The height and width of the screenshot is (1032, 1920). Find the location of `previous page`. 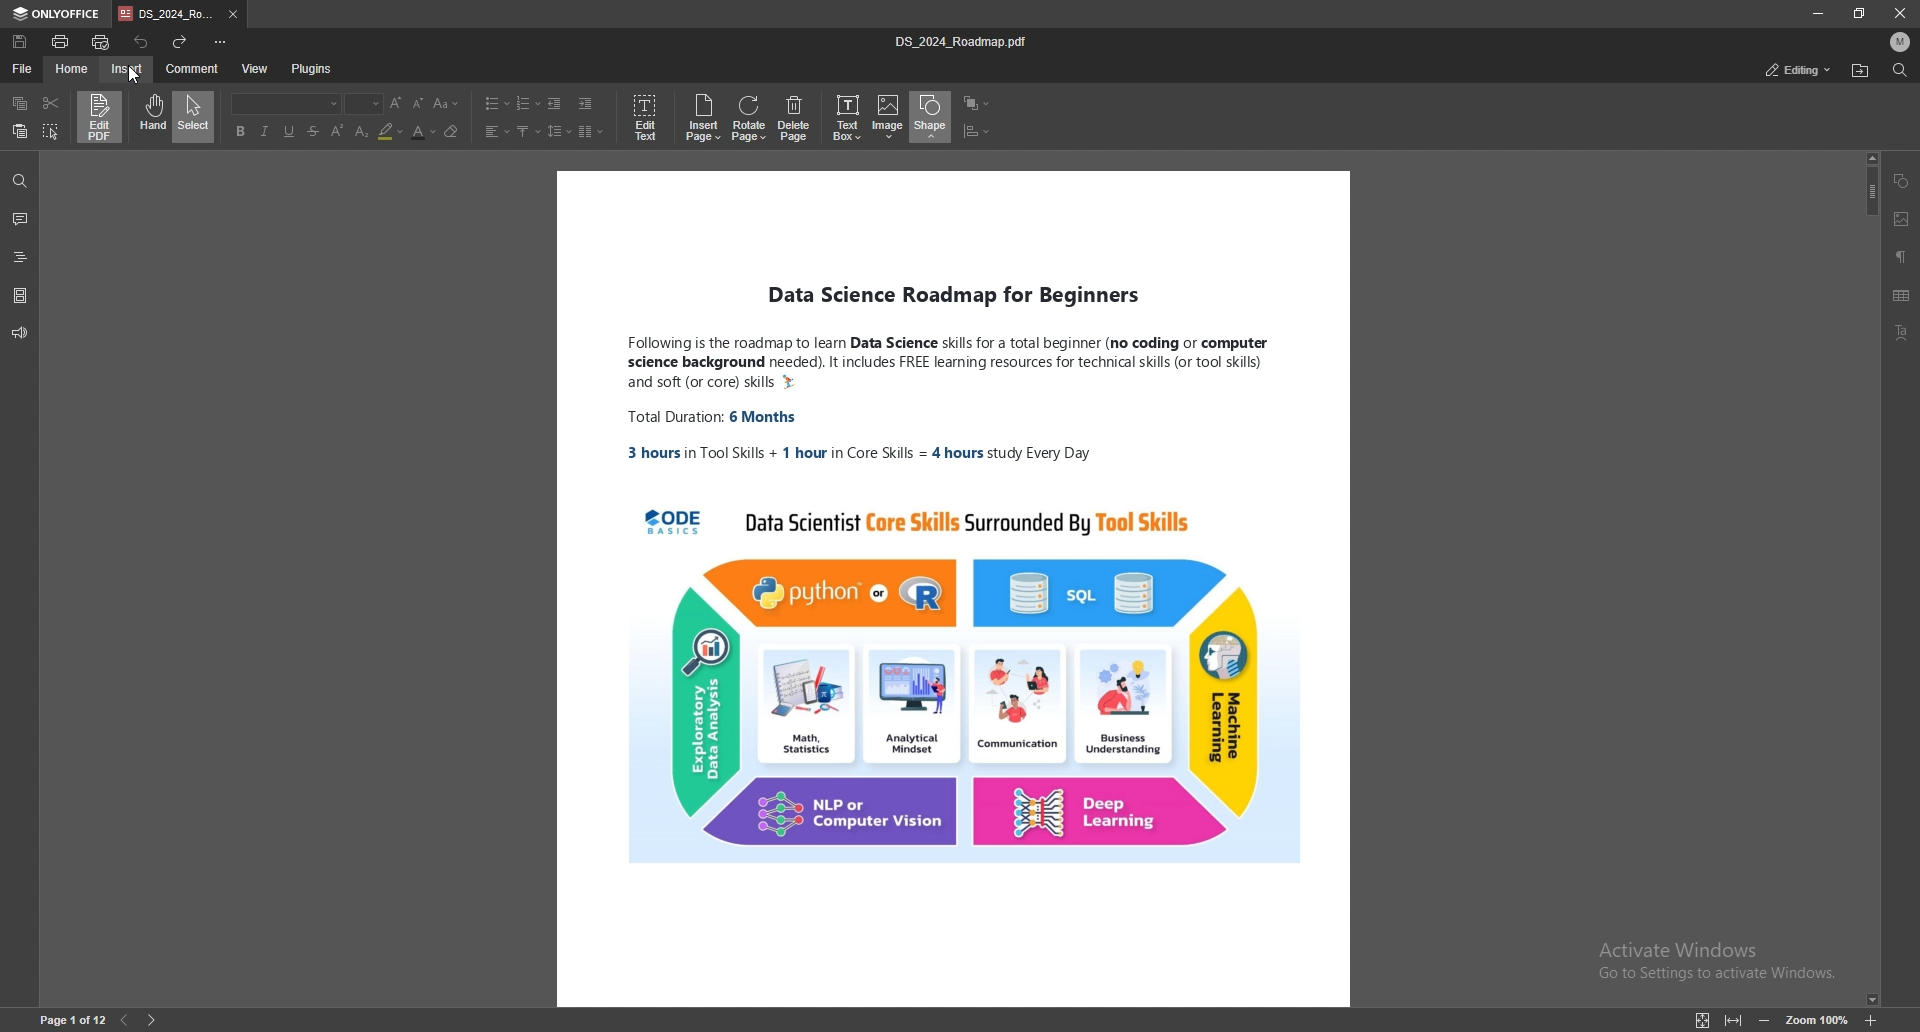

previous page is located at coordinates (124, 1021).